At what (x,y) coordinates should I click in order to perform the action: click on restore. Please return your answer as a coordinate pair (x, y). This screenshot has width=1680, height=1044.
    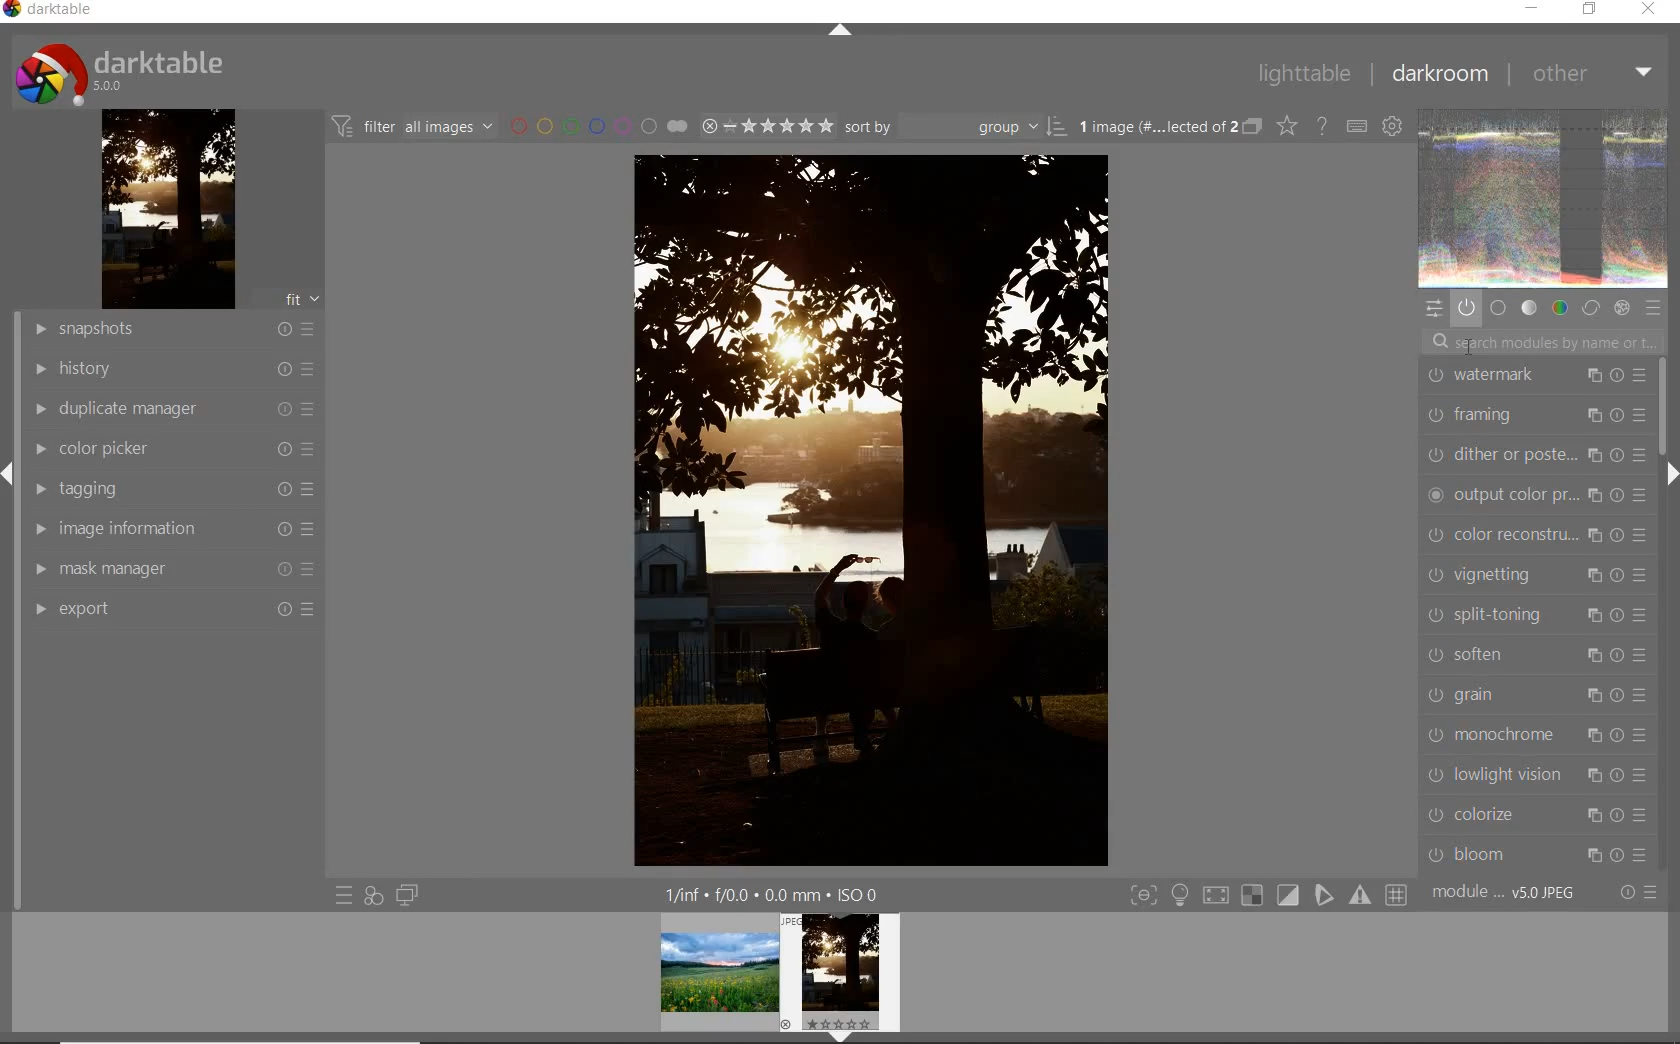
    Looking at the image, I should click on (1592, 10).